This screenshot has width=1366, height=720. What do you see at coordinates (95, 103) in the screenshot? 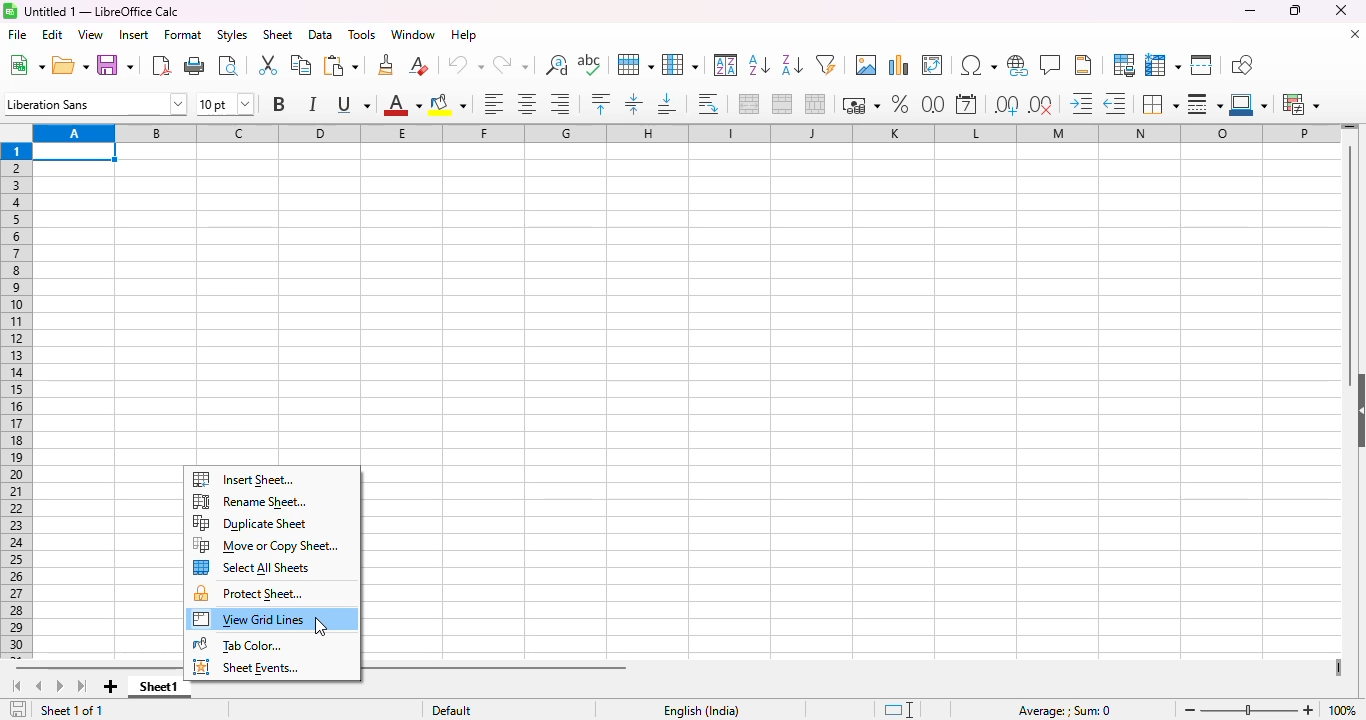
I see `font name` at bounding box center [95, 103].